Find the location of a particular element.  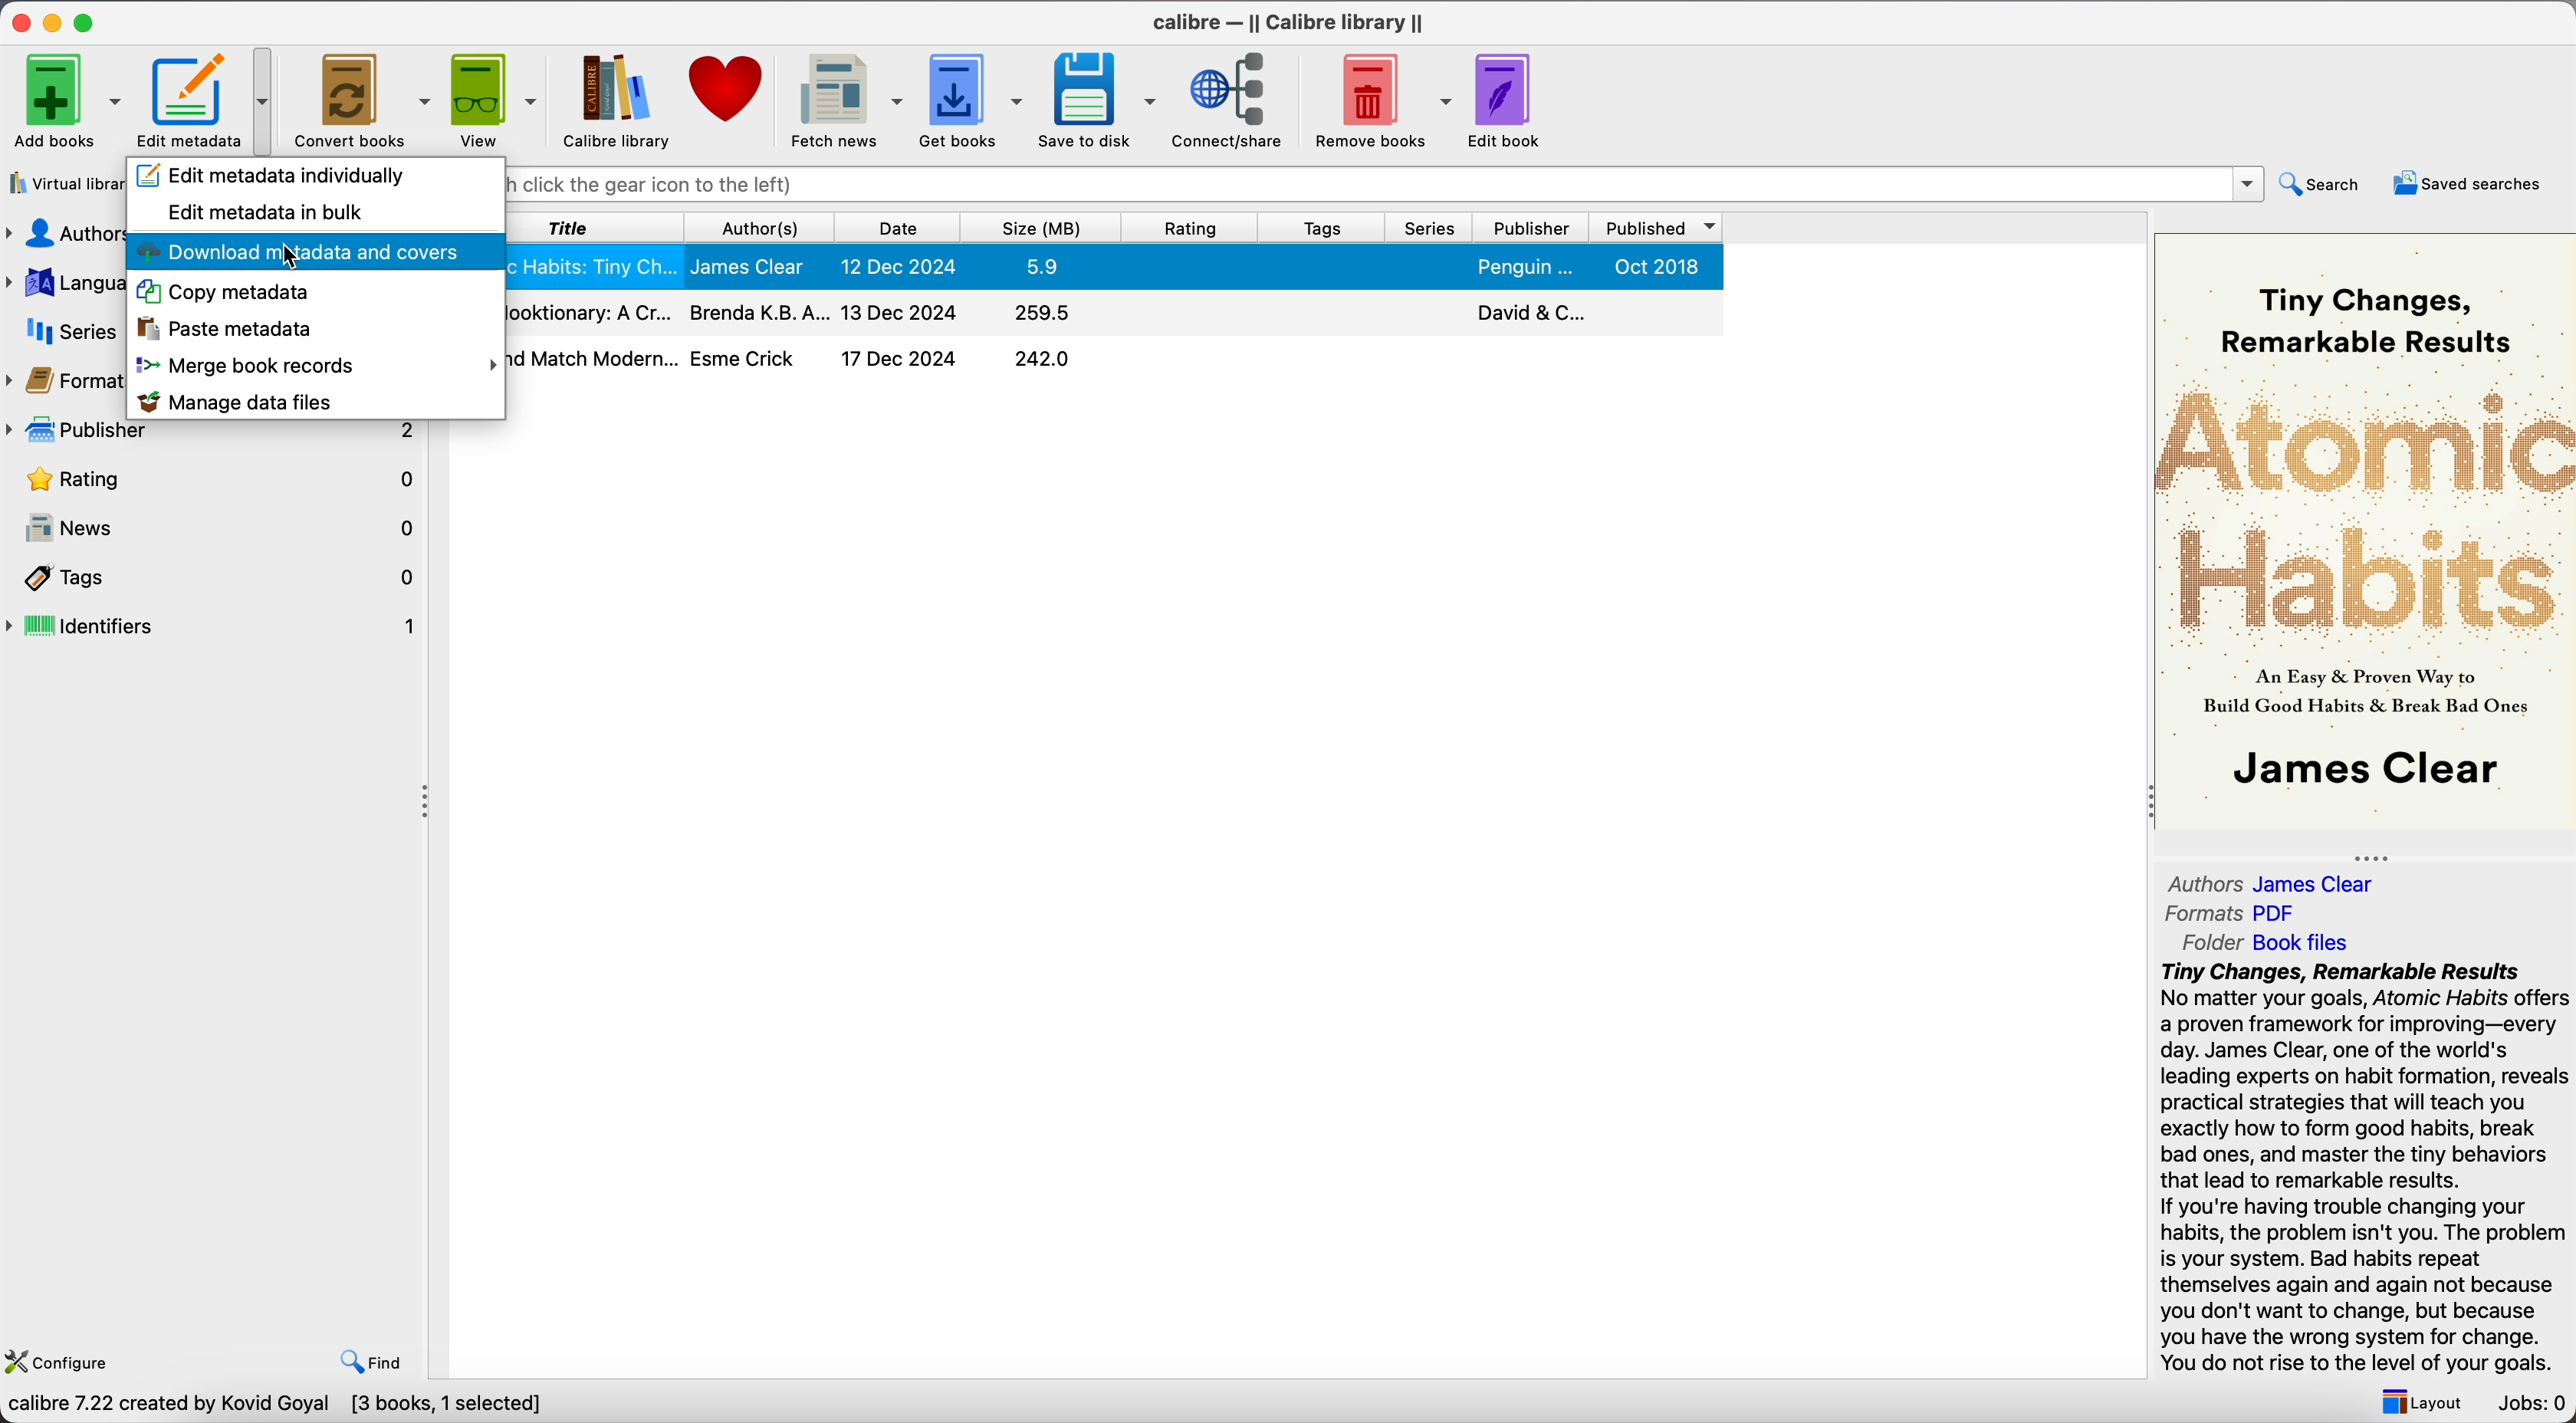

Esme Crick is located at coordinates (746, 358).